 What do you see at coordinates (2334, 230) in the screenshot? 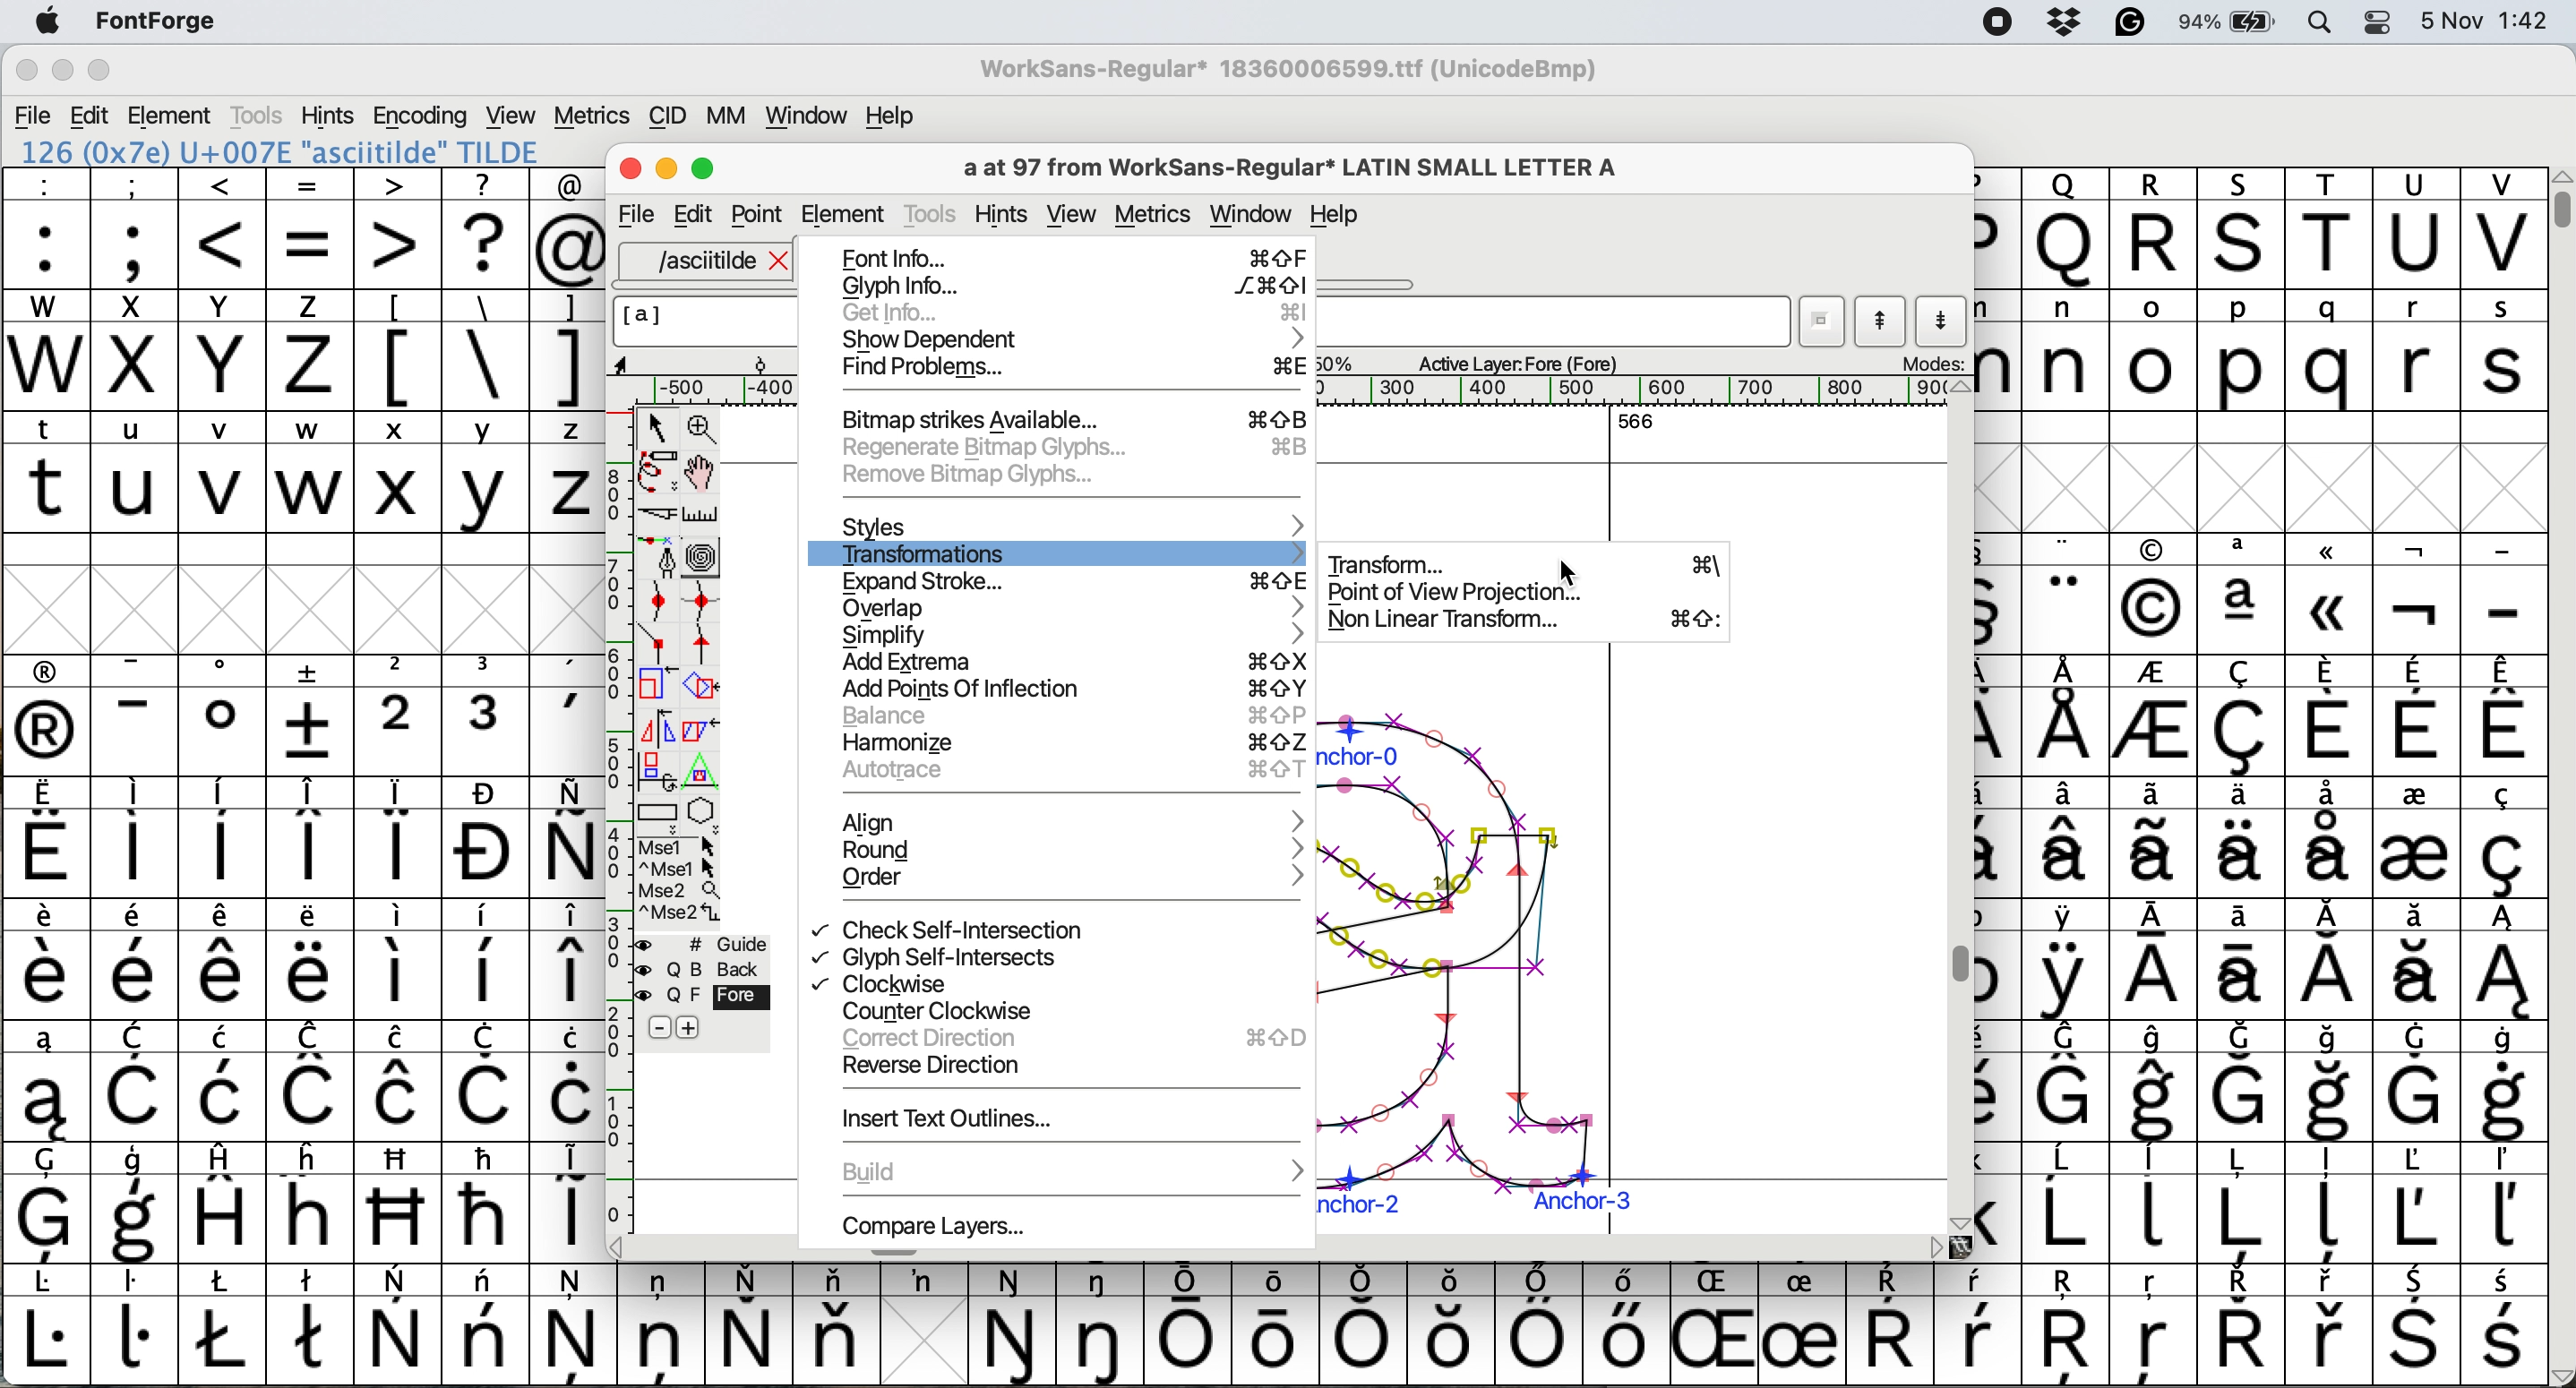
I see `T` at bounding box center [2334, 230].